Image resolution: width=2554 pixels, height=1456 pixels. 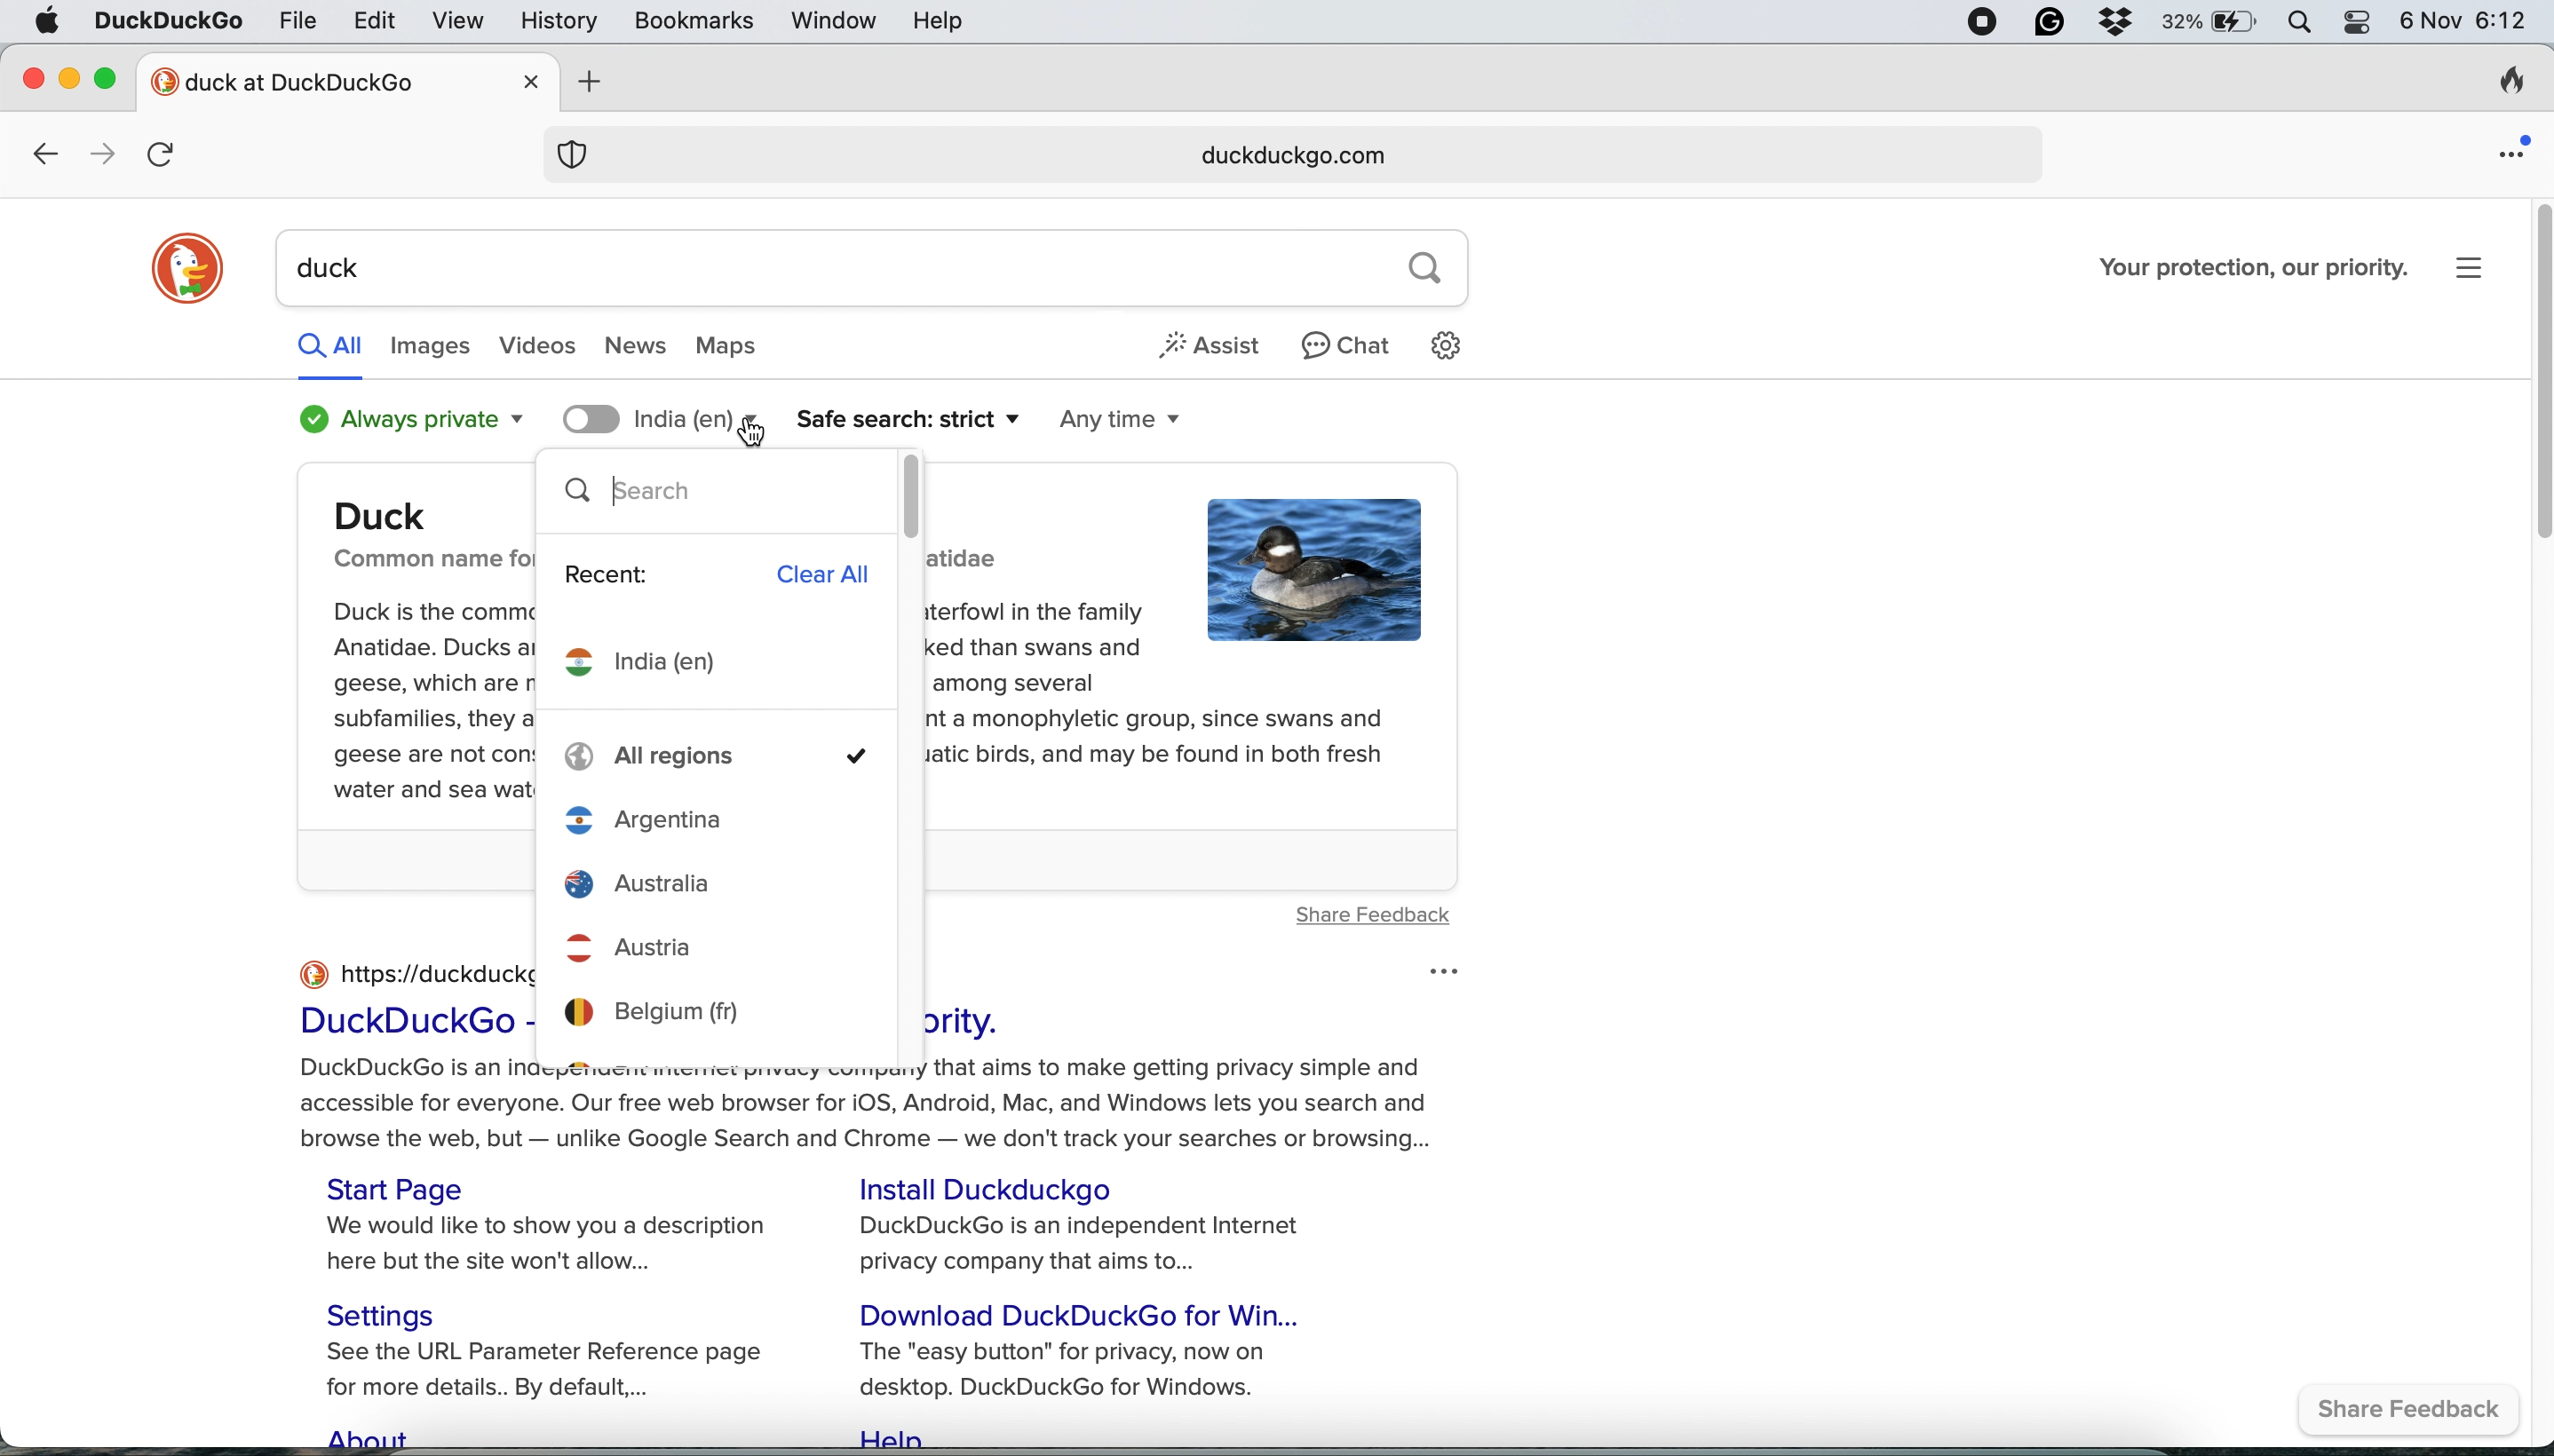 What do you see at coordinates (2302, 22) in the screenshot?
I see `spotlight search` at bounding box center [2302, 22].